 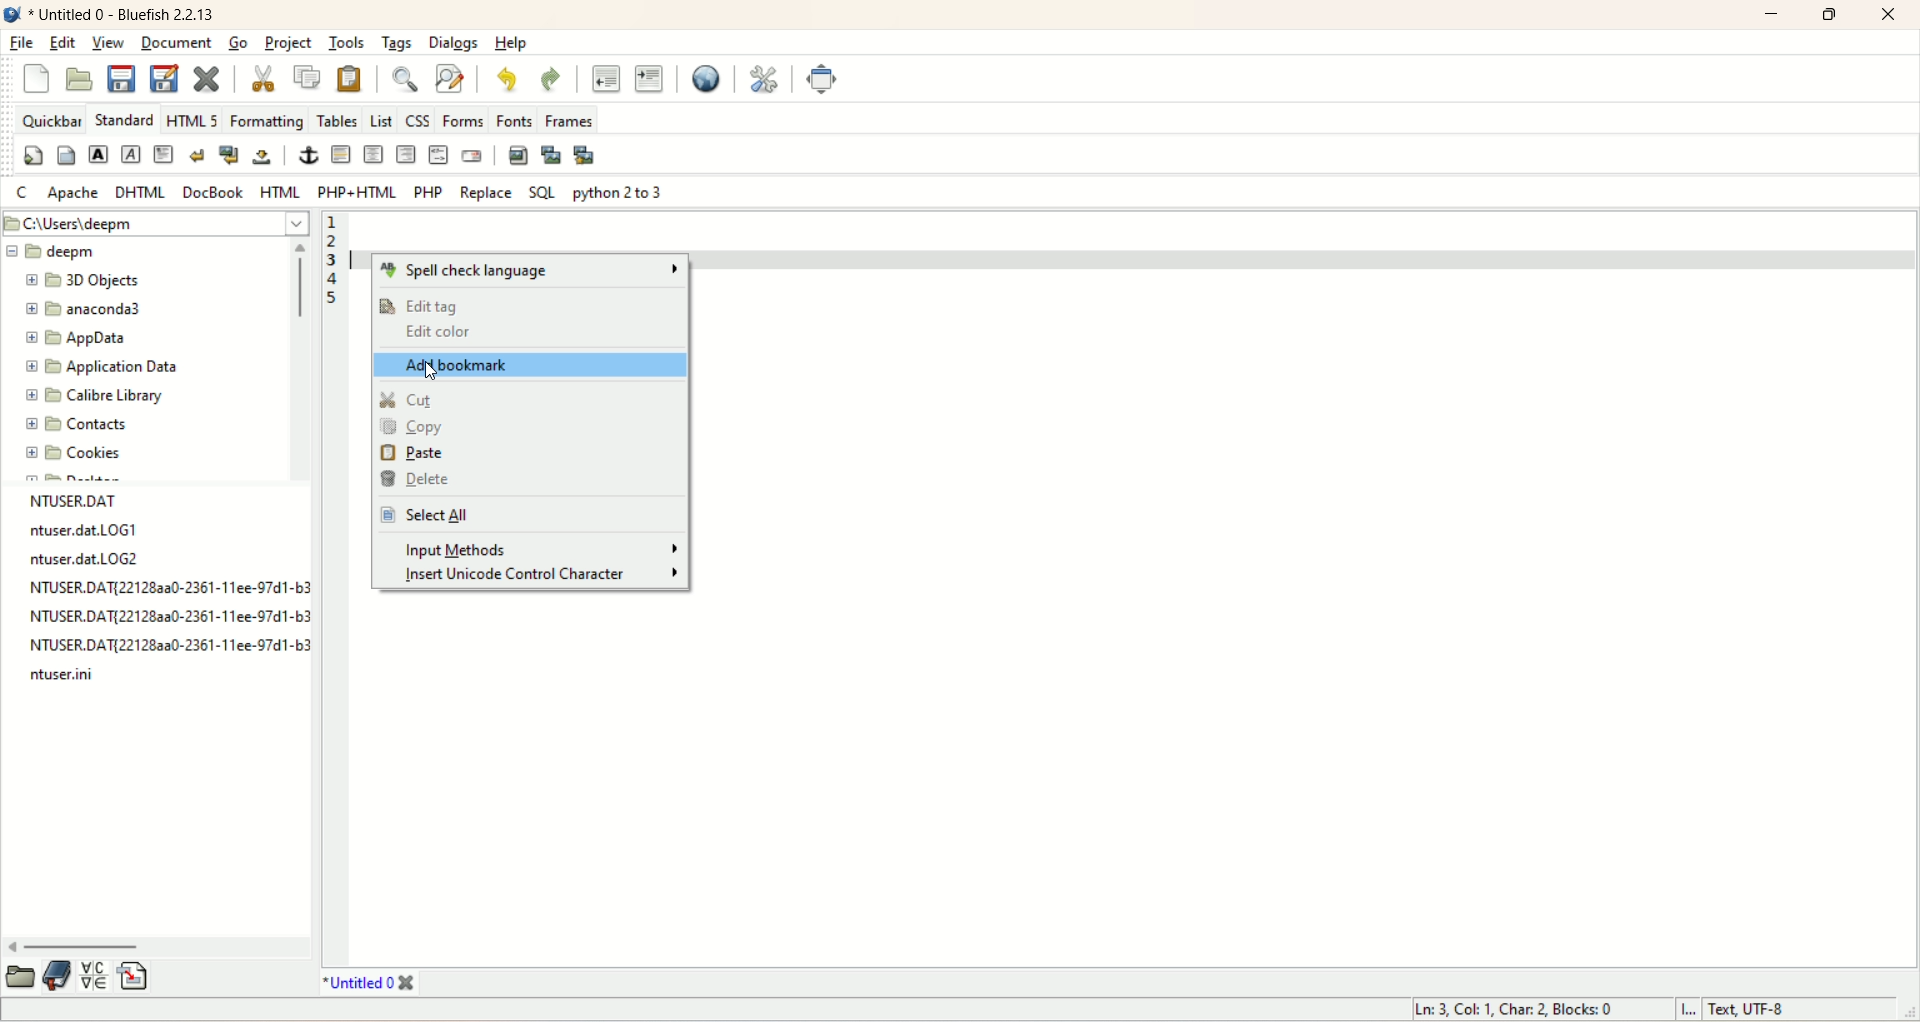 I want to click on insert thumbnail, so click(x=552, y=154).